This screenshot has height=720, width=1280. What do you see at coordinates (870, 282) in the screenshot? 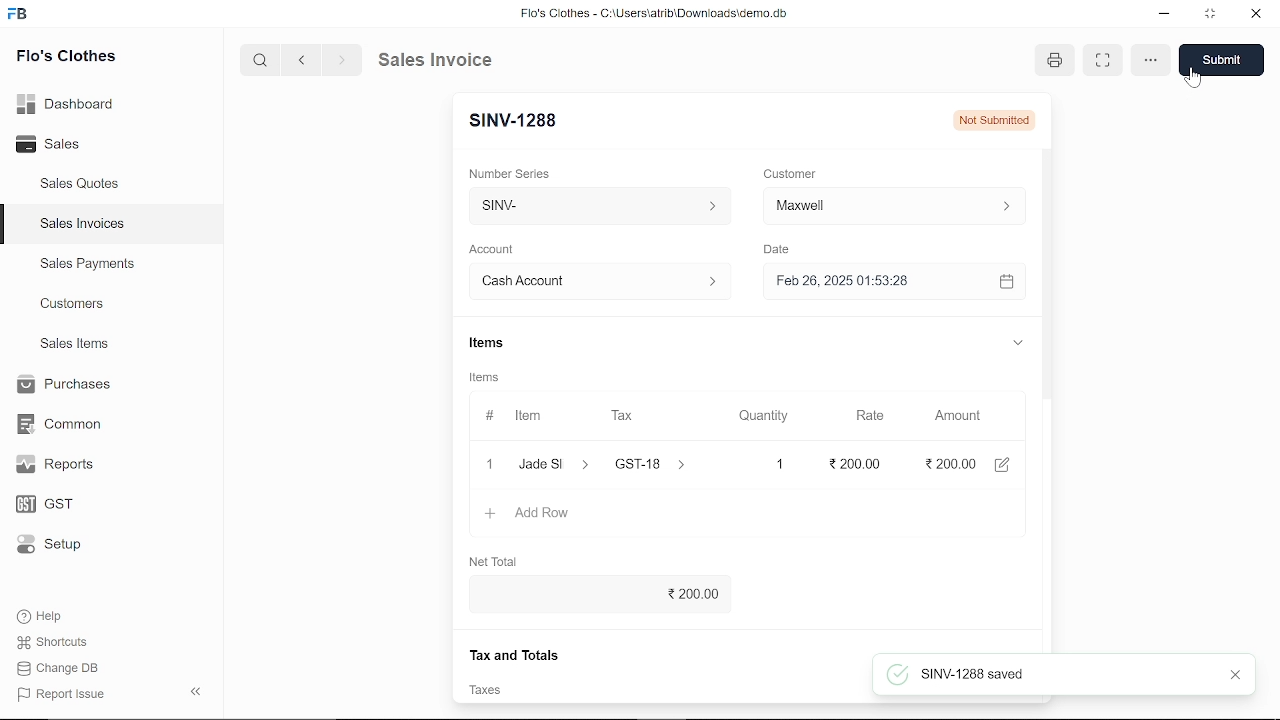
I see `Feb 26, 2025 01:53:28` at bounding box center [870, 282].